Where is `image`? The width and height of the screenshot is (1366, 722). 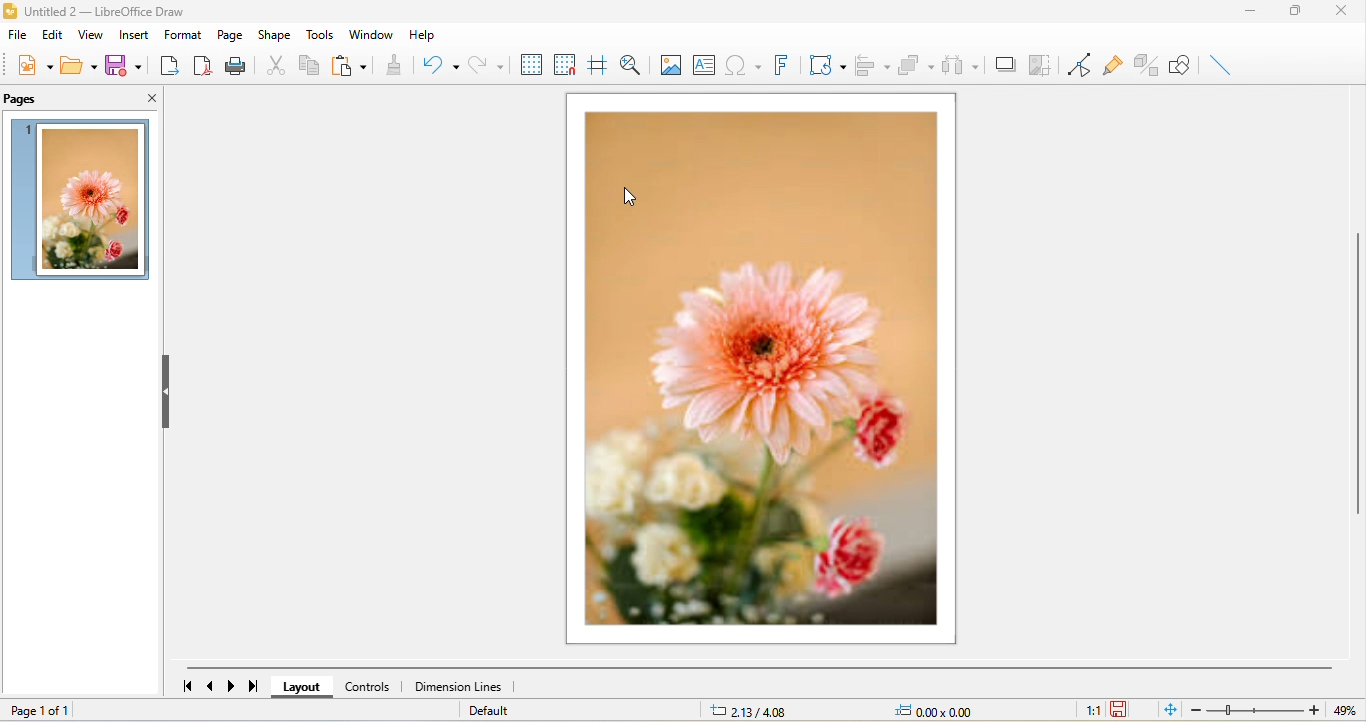
image is located at coordinates (761, 369).